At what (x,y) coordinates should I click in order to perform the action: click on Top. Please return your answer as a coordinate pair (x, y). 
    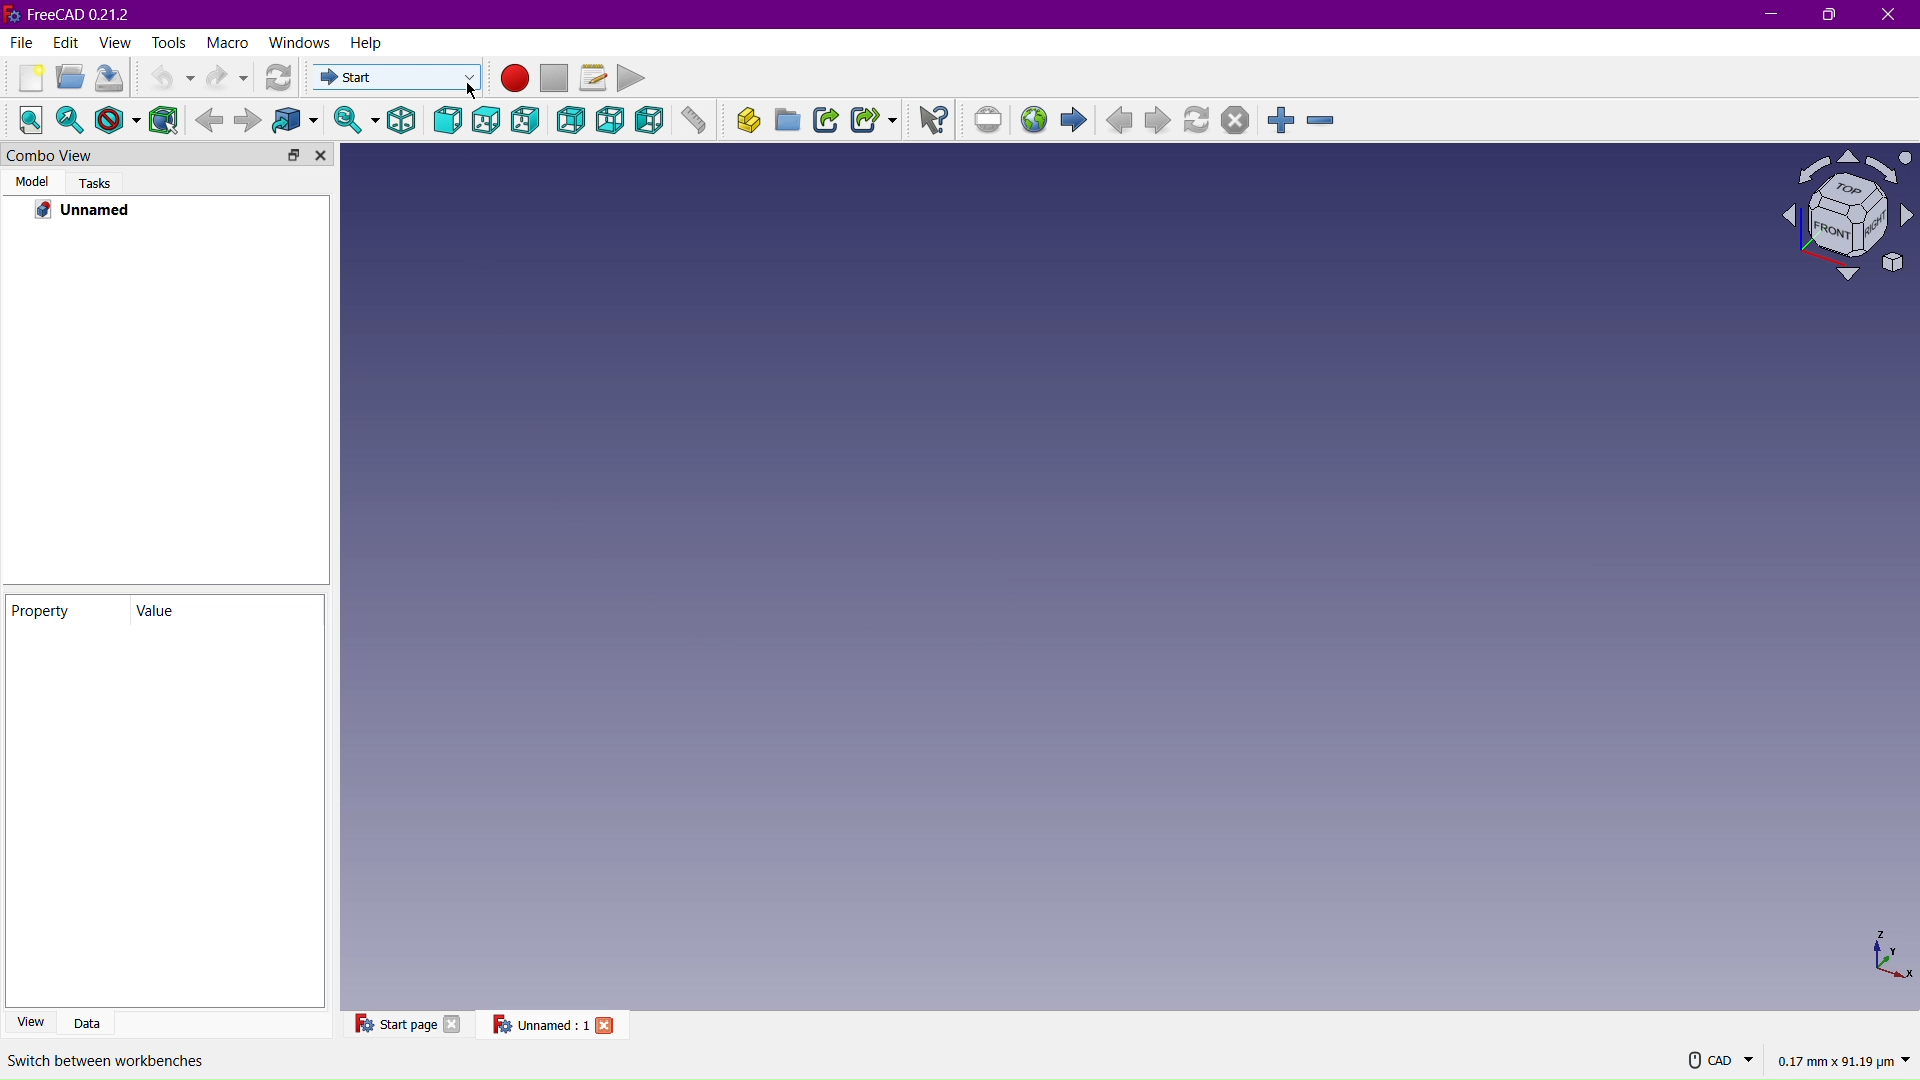
    Looking at the image, I should click on (487, 122).